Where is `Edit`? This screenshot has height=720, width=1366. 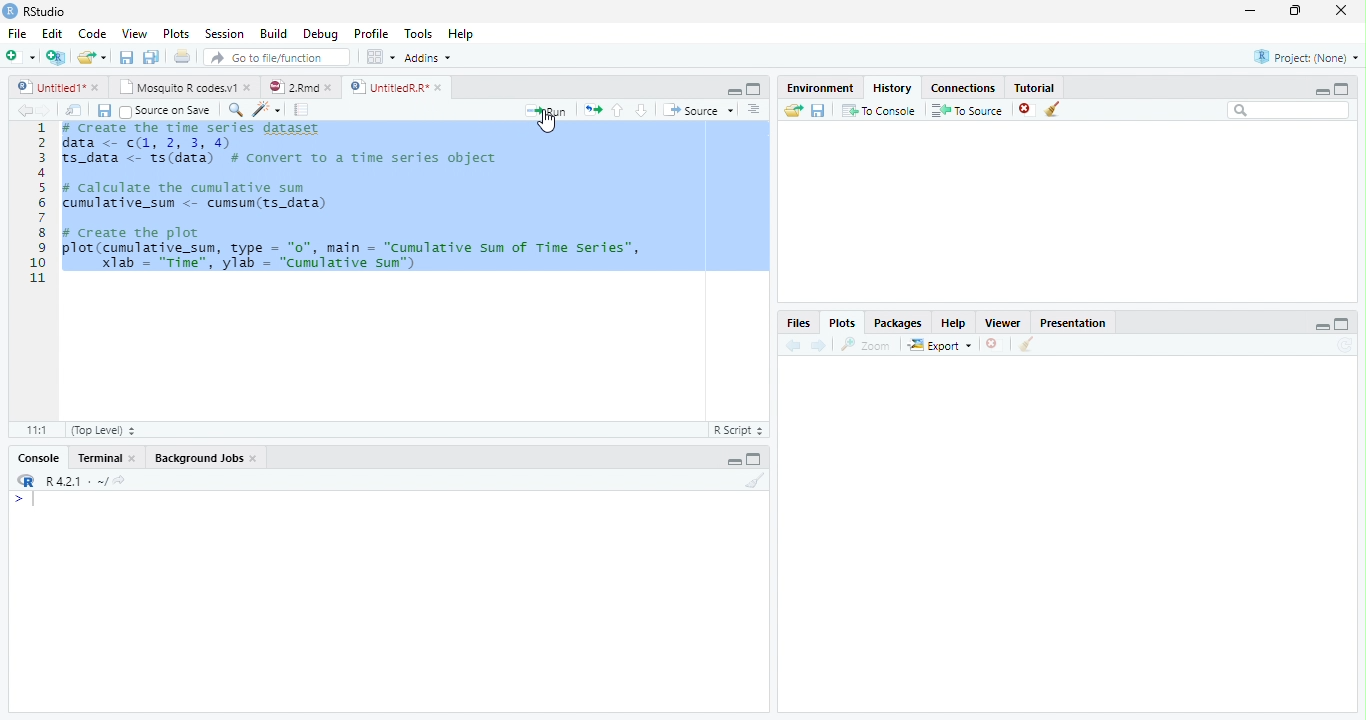
Edit is located at coordinates (55, 36).